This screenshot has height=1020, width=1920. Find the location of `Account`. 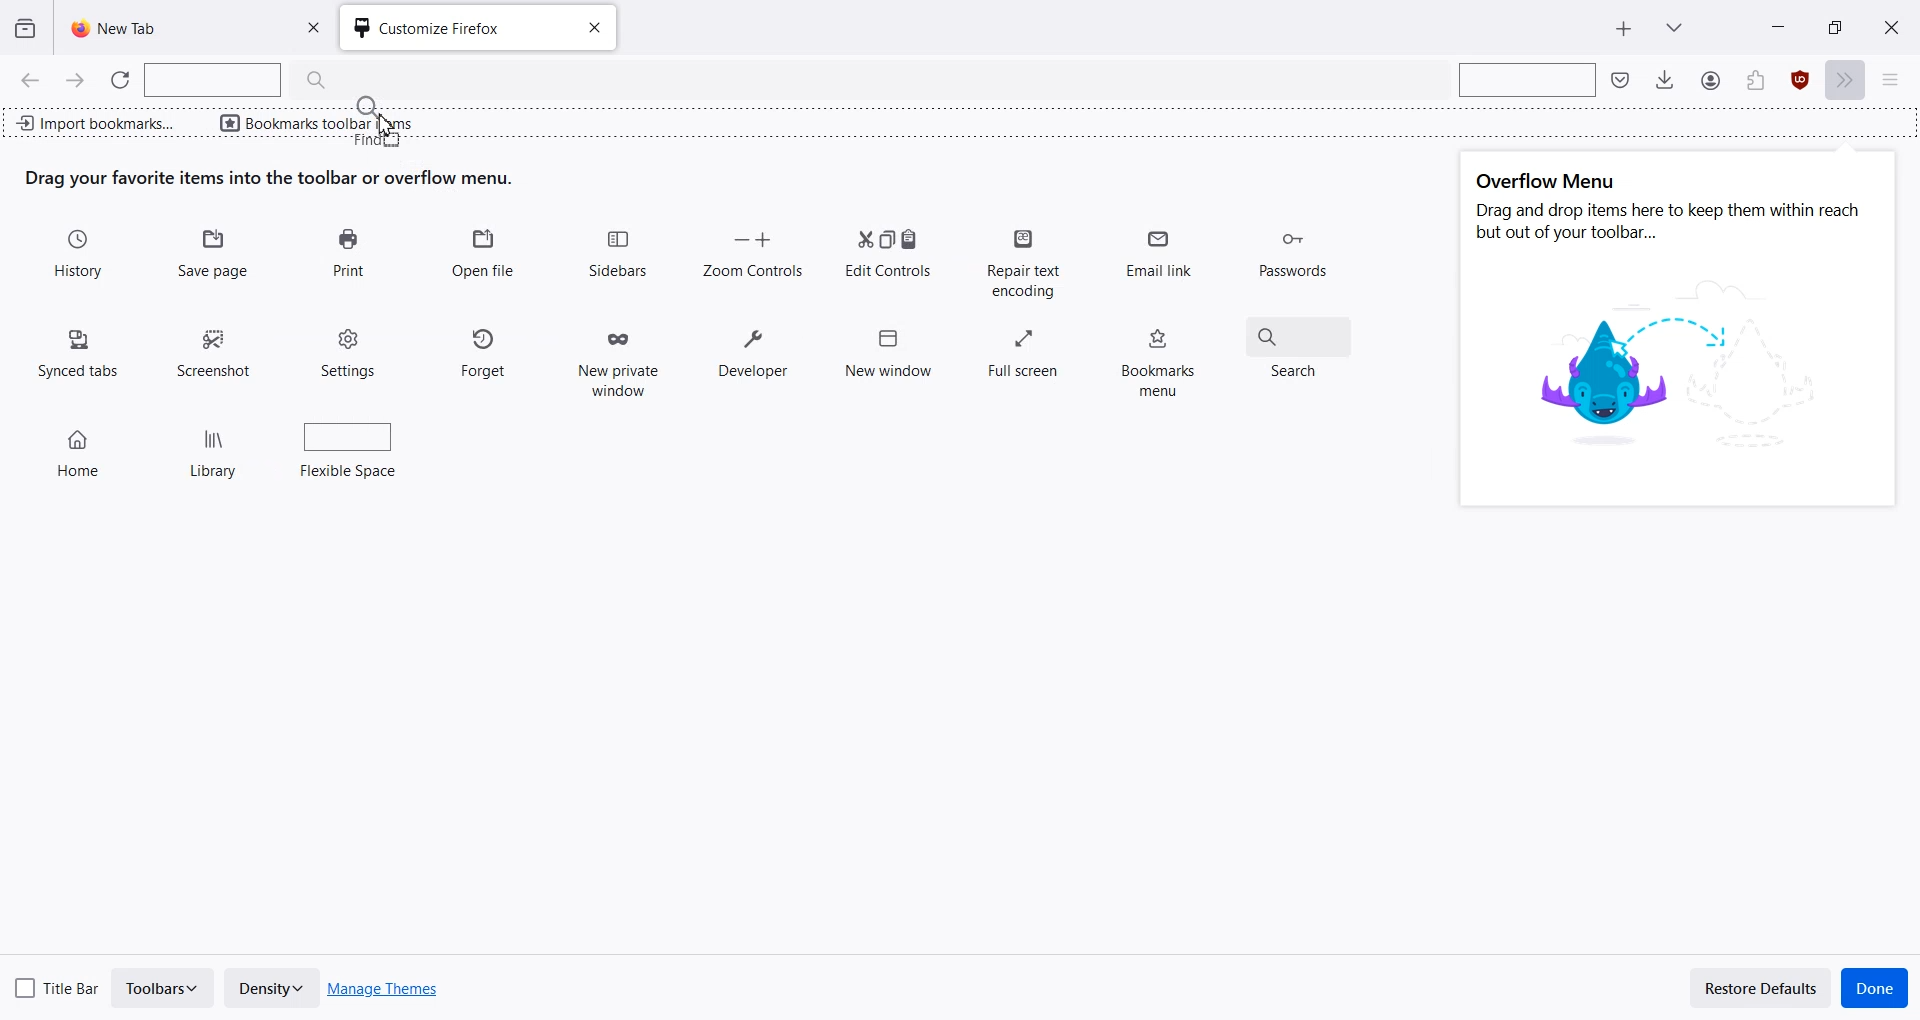

Account is located at coordinates (1755, 81).